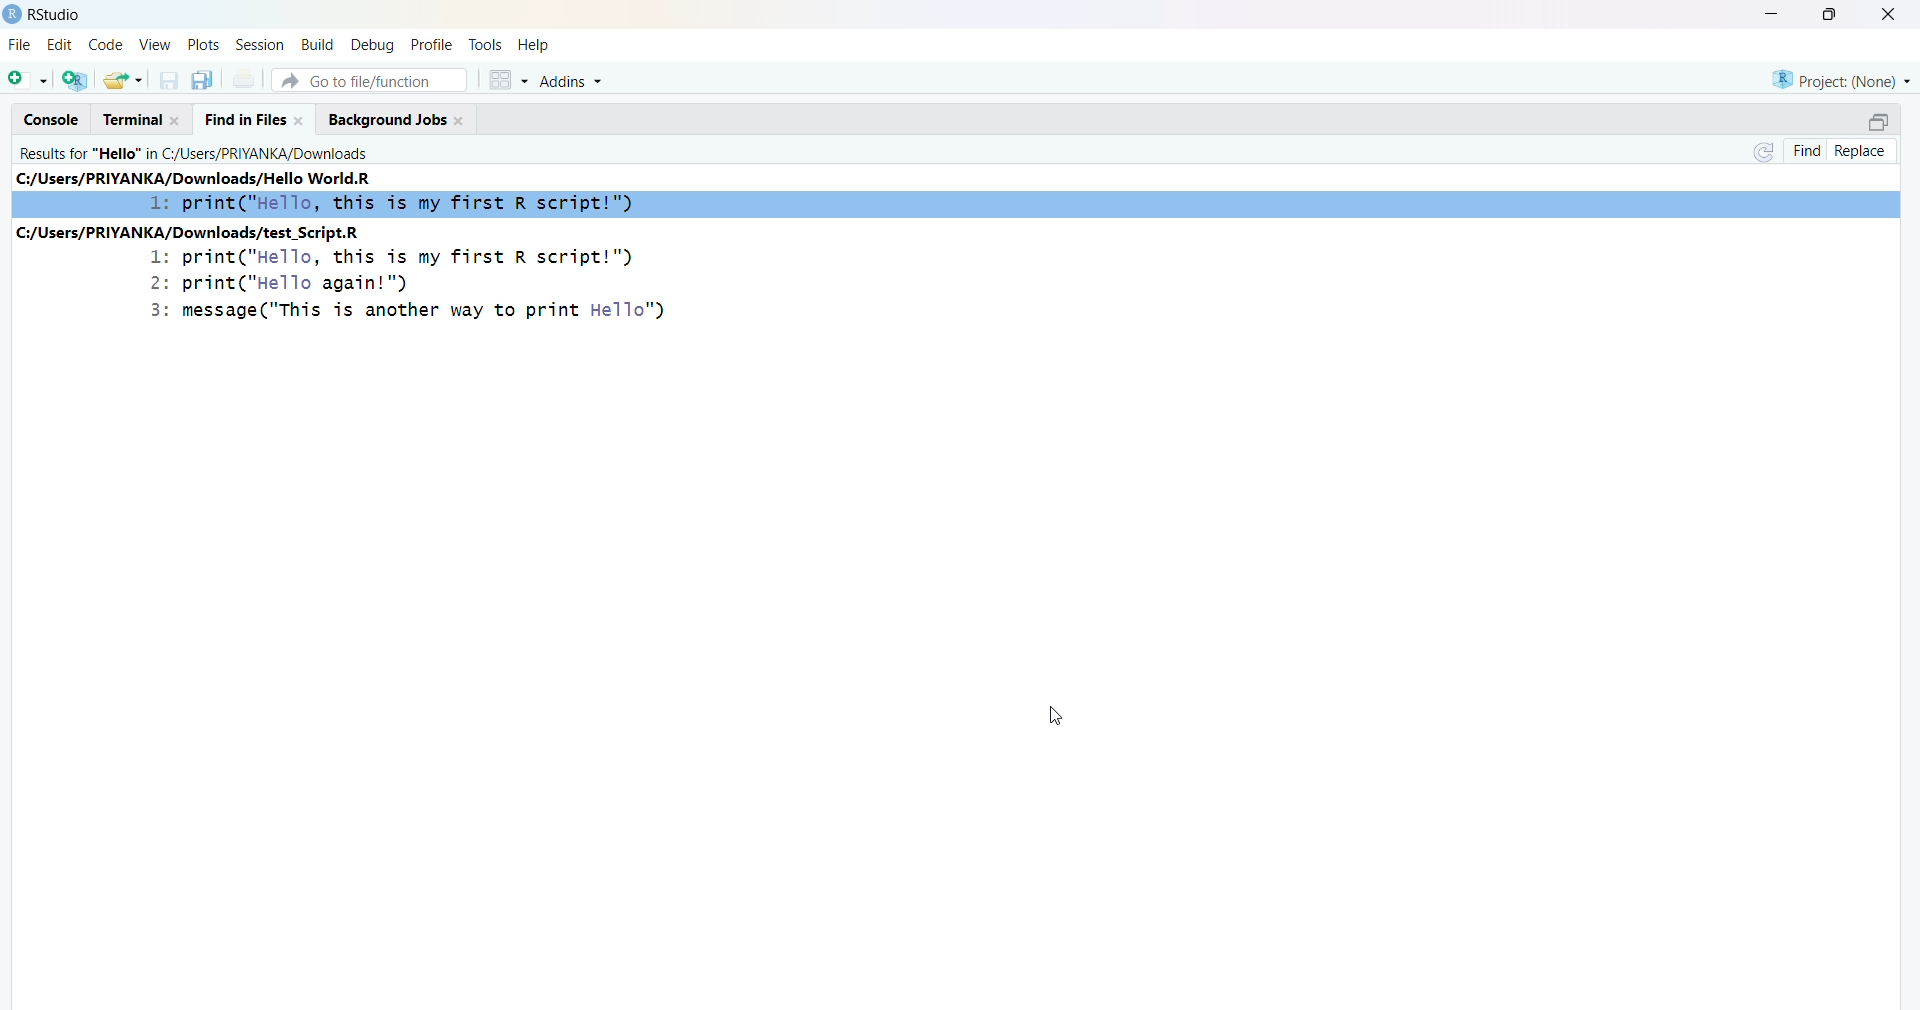  I want to click on open file, so click(30, 79).